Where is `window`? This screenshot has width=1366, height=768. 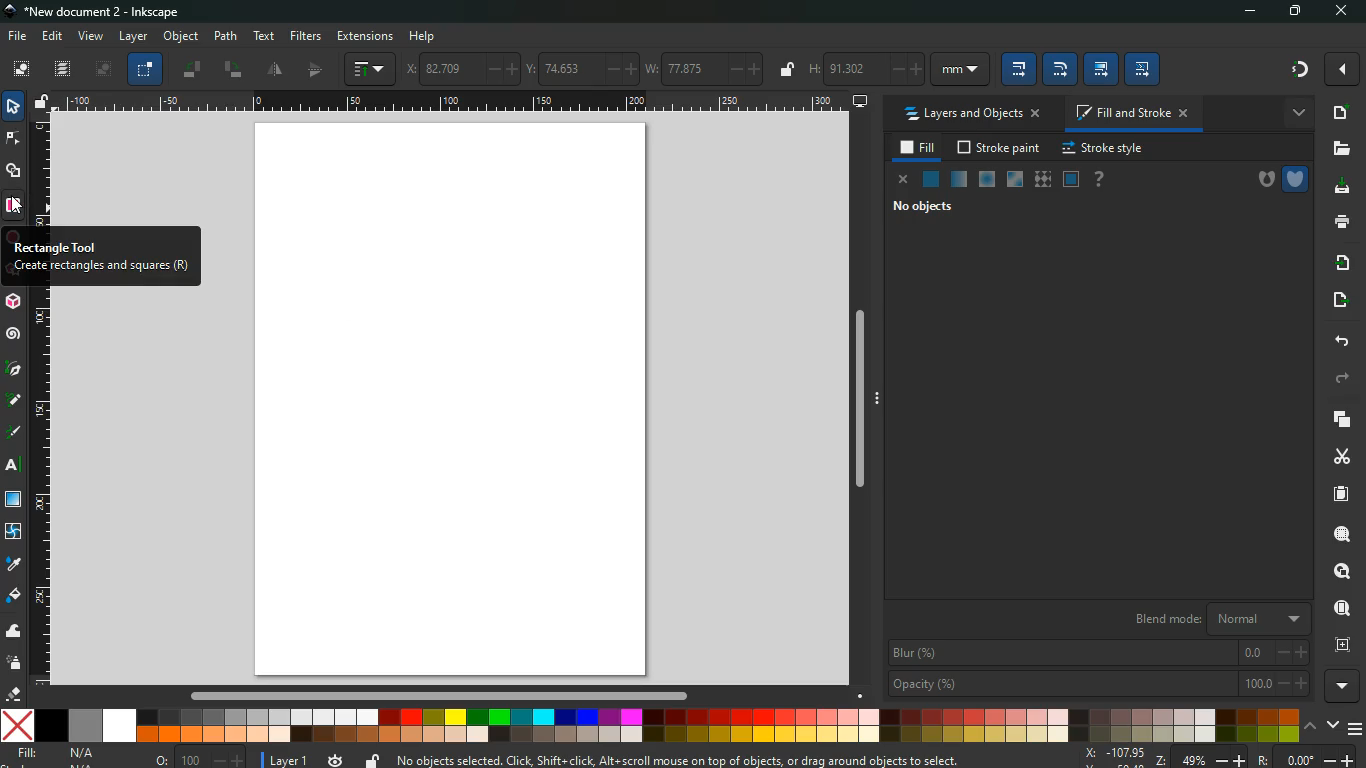 window is located at coordinates (1071, 180).